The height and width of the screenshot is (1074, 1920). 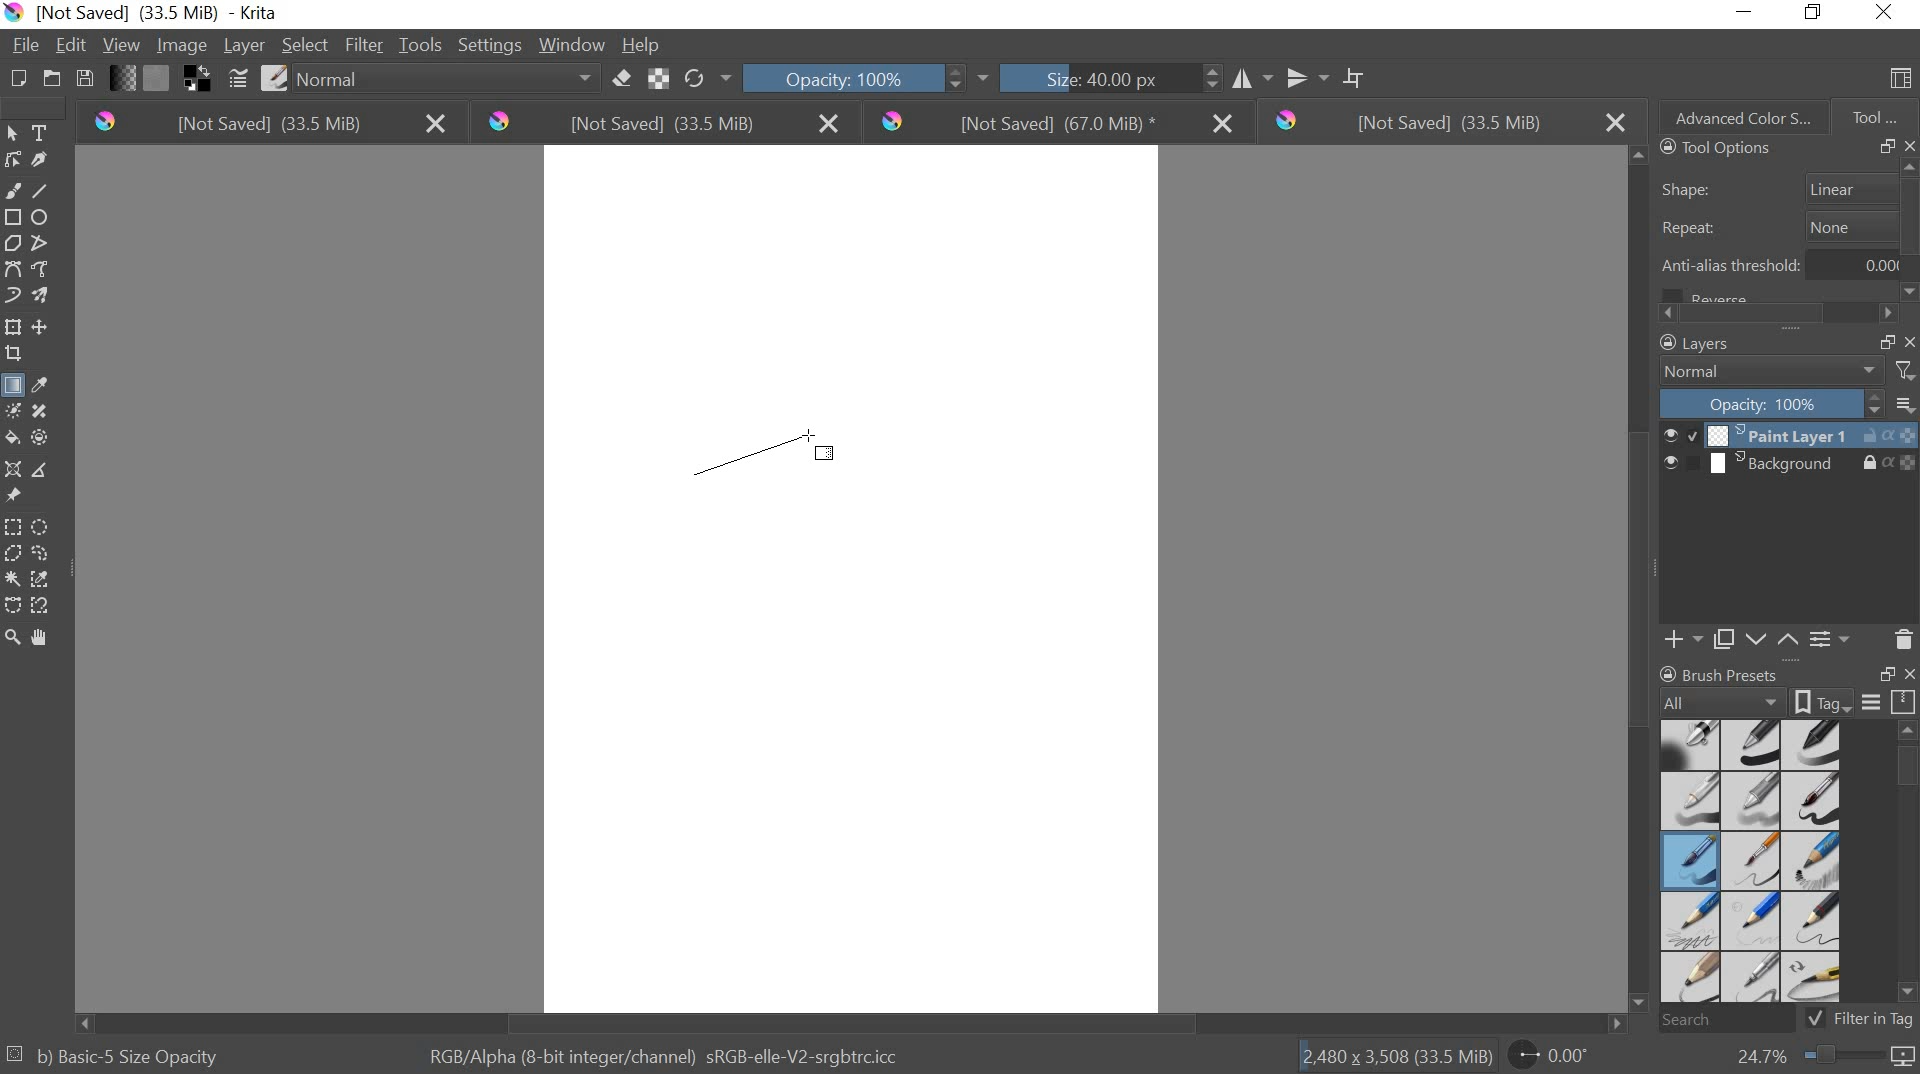 What do you see at coordinates (1908, 868) in the screenshot?
I see `SCROLLBAR` at bounding box center [1908, 868].